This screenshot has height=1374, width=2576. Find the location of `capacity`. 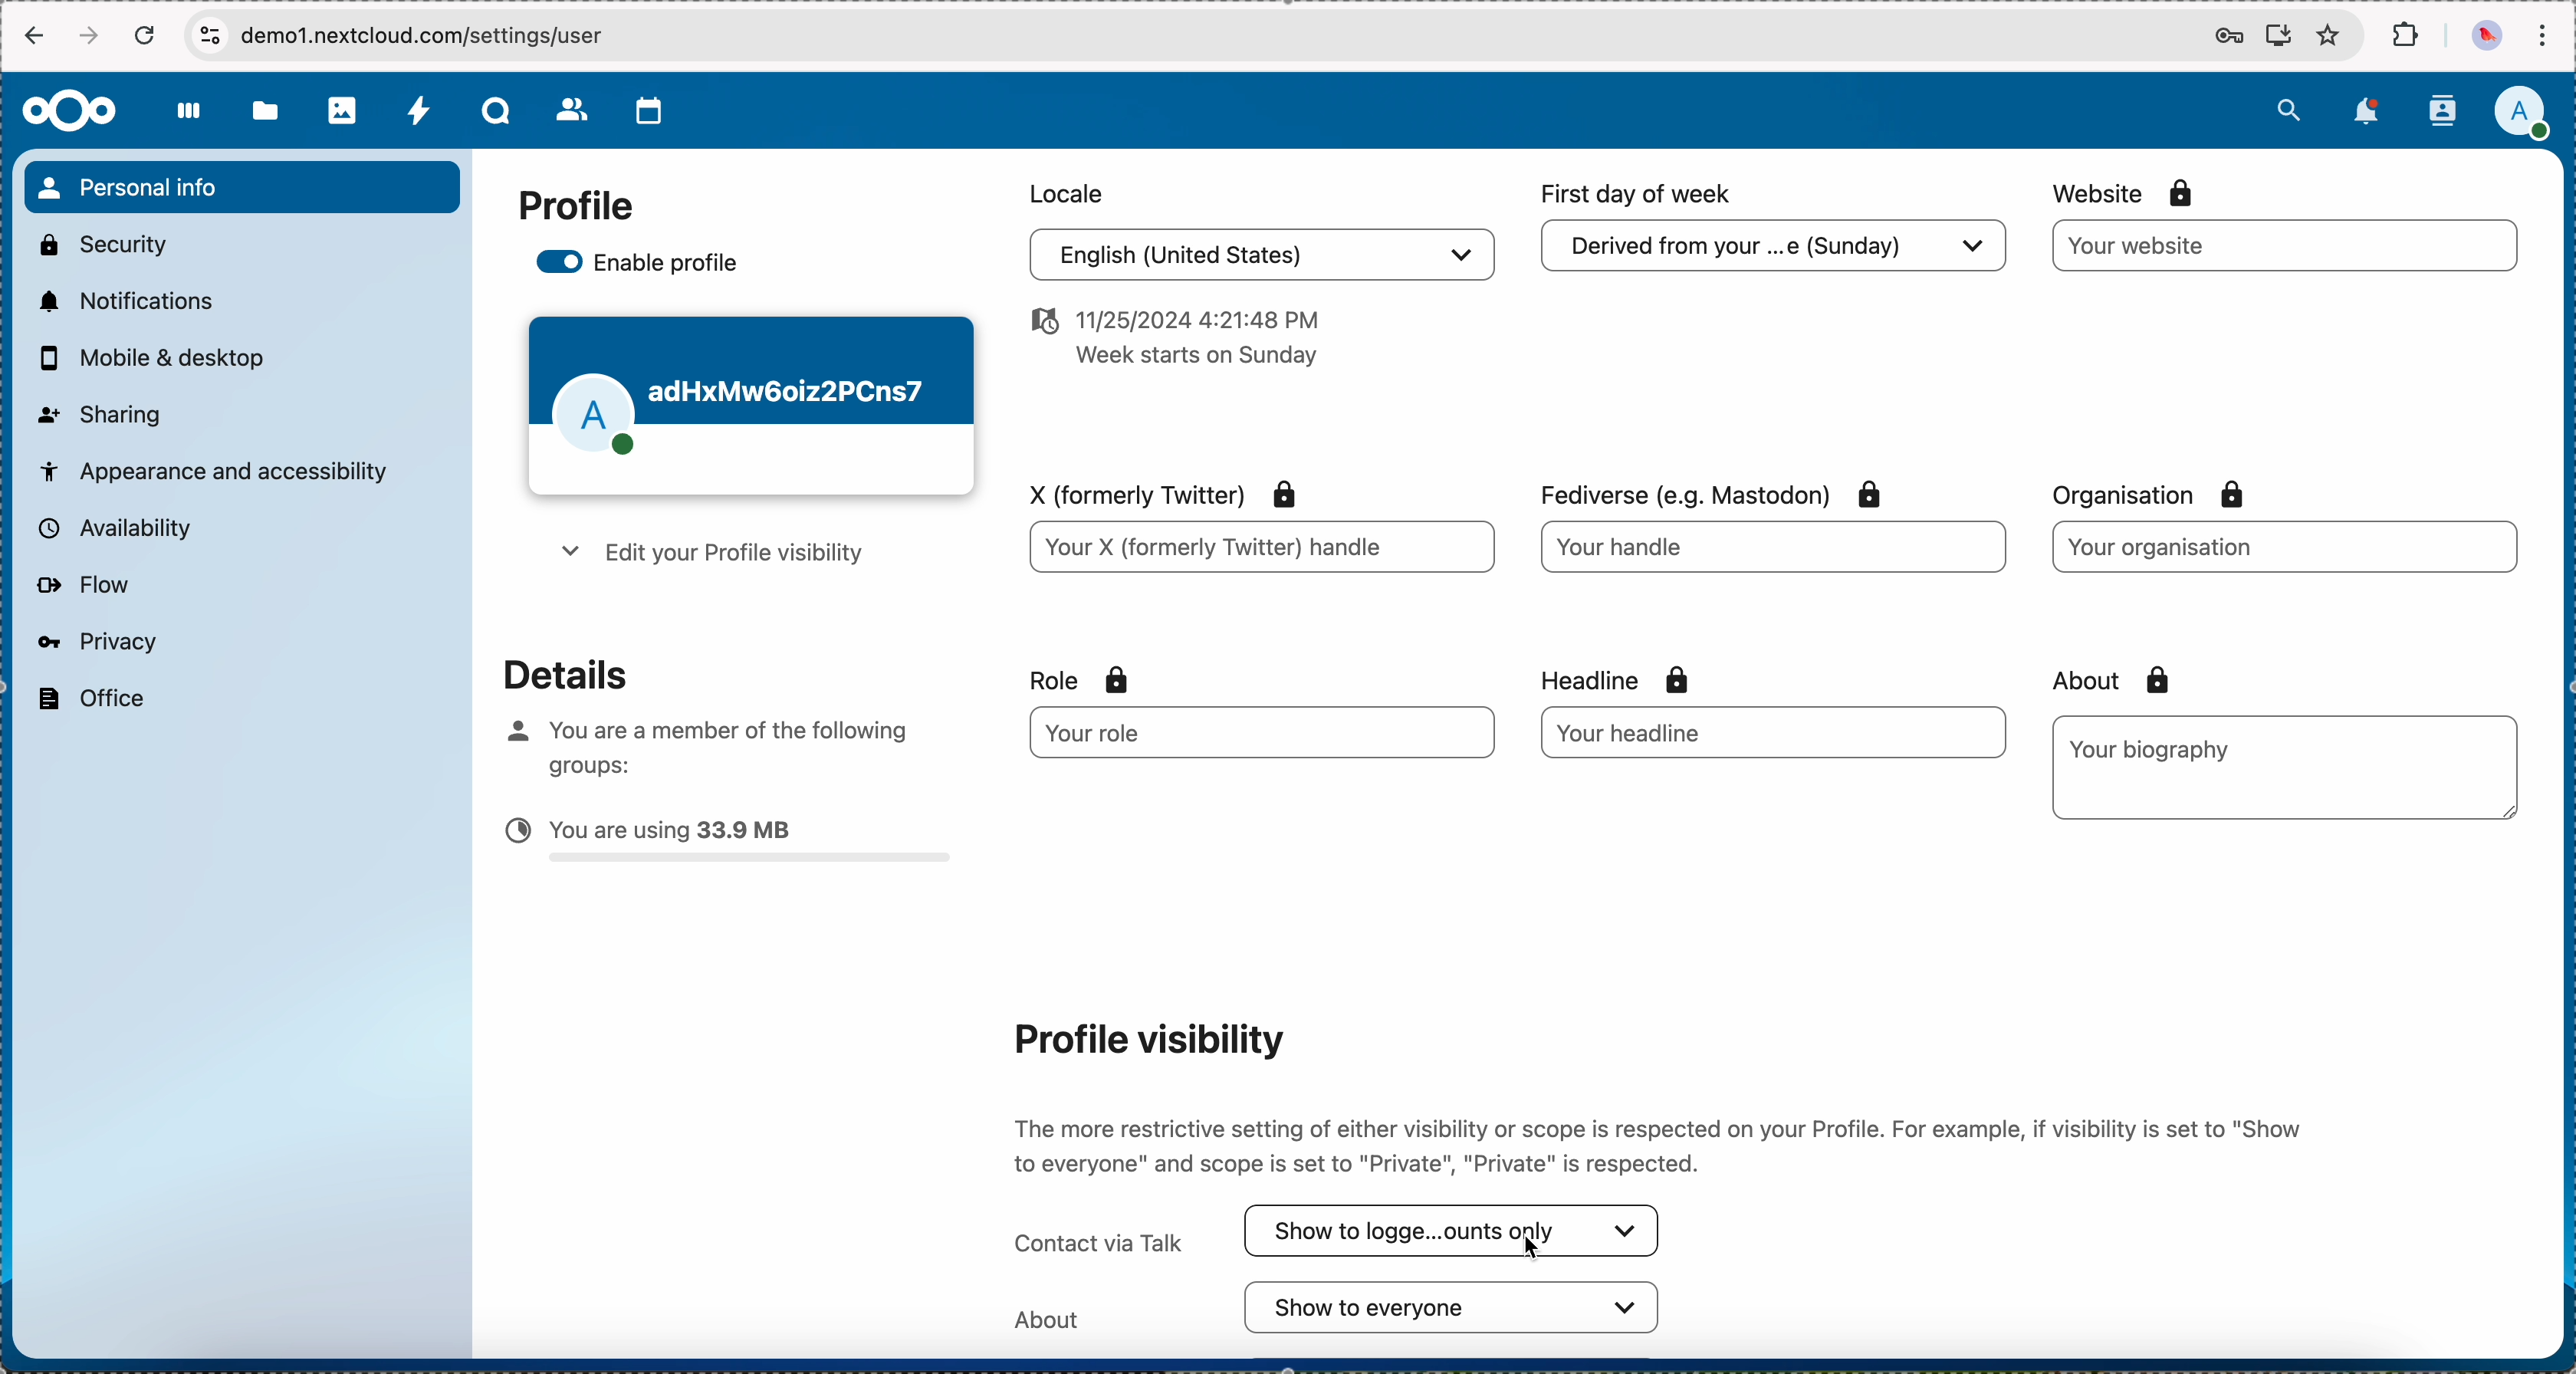

capacity is located at coordinates (729, 845).